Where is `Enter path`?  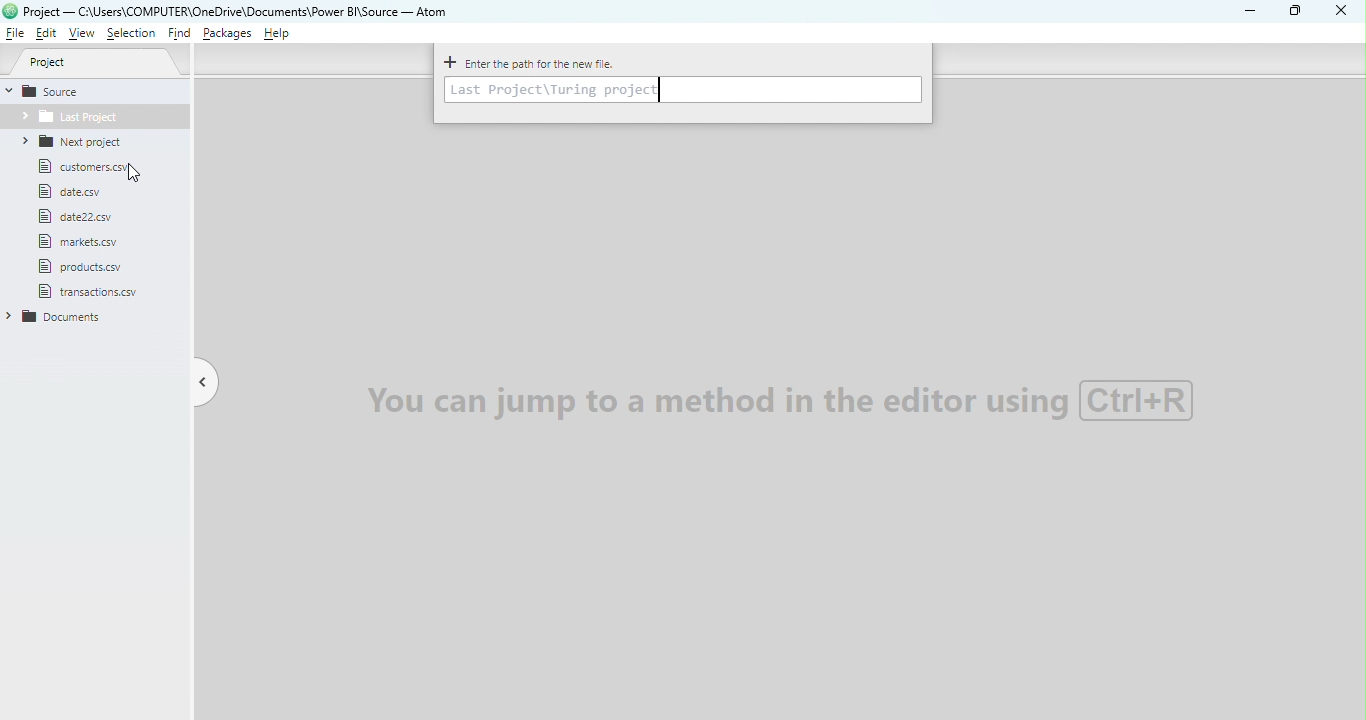 Enter path is located at coordinates (684, 91).